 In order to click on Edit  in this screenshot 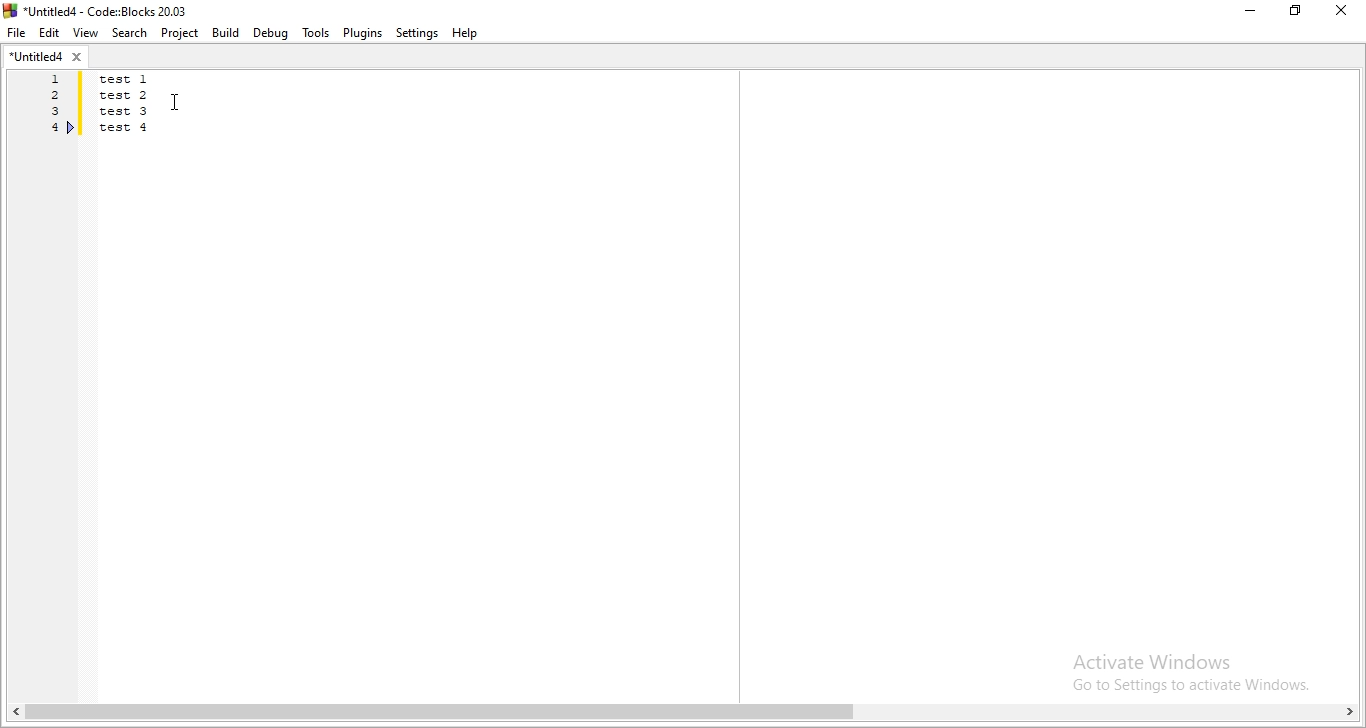, I will do `click(50, 33)`.